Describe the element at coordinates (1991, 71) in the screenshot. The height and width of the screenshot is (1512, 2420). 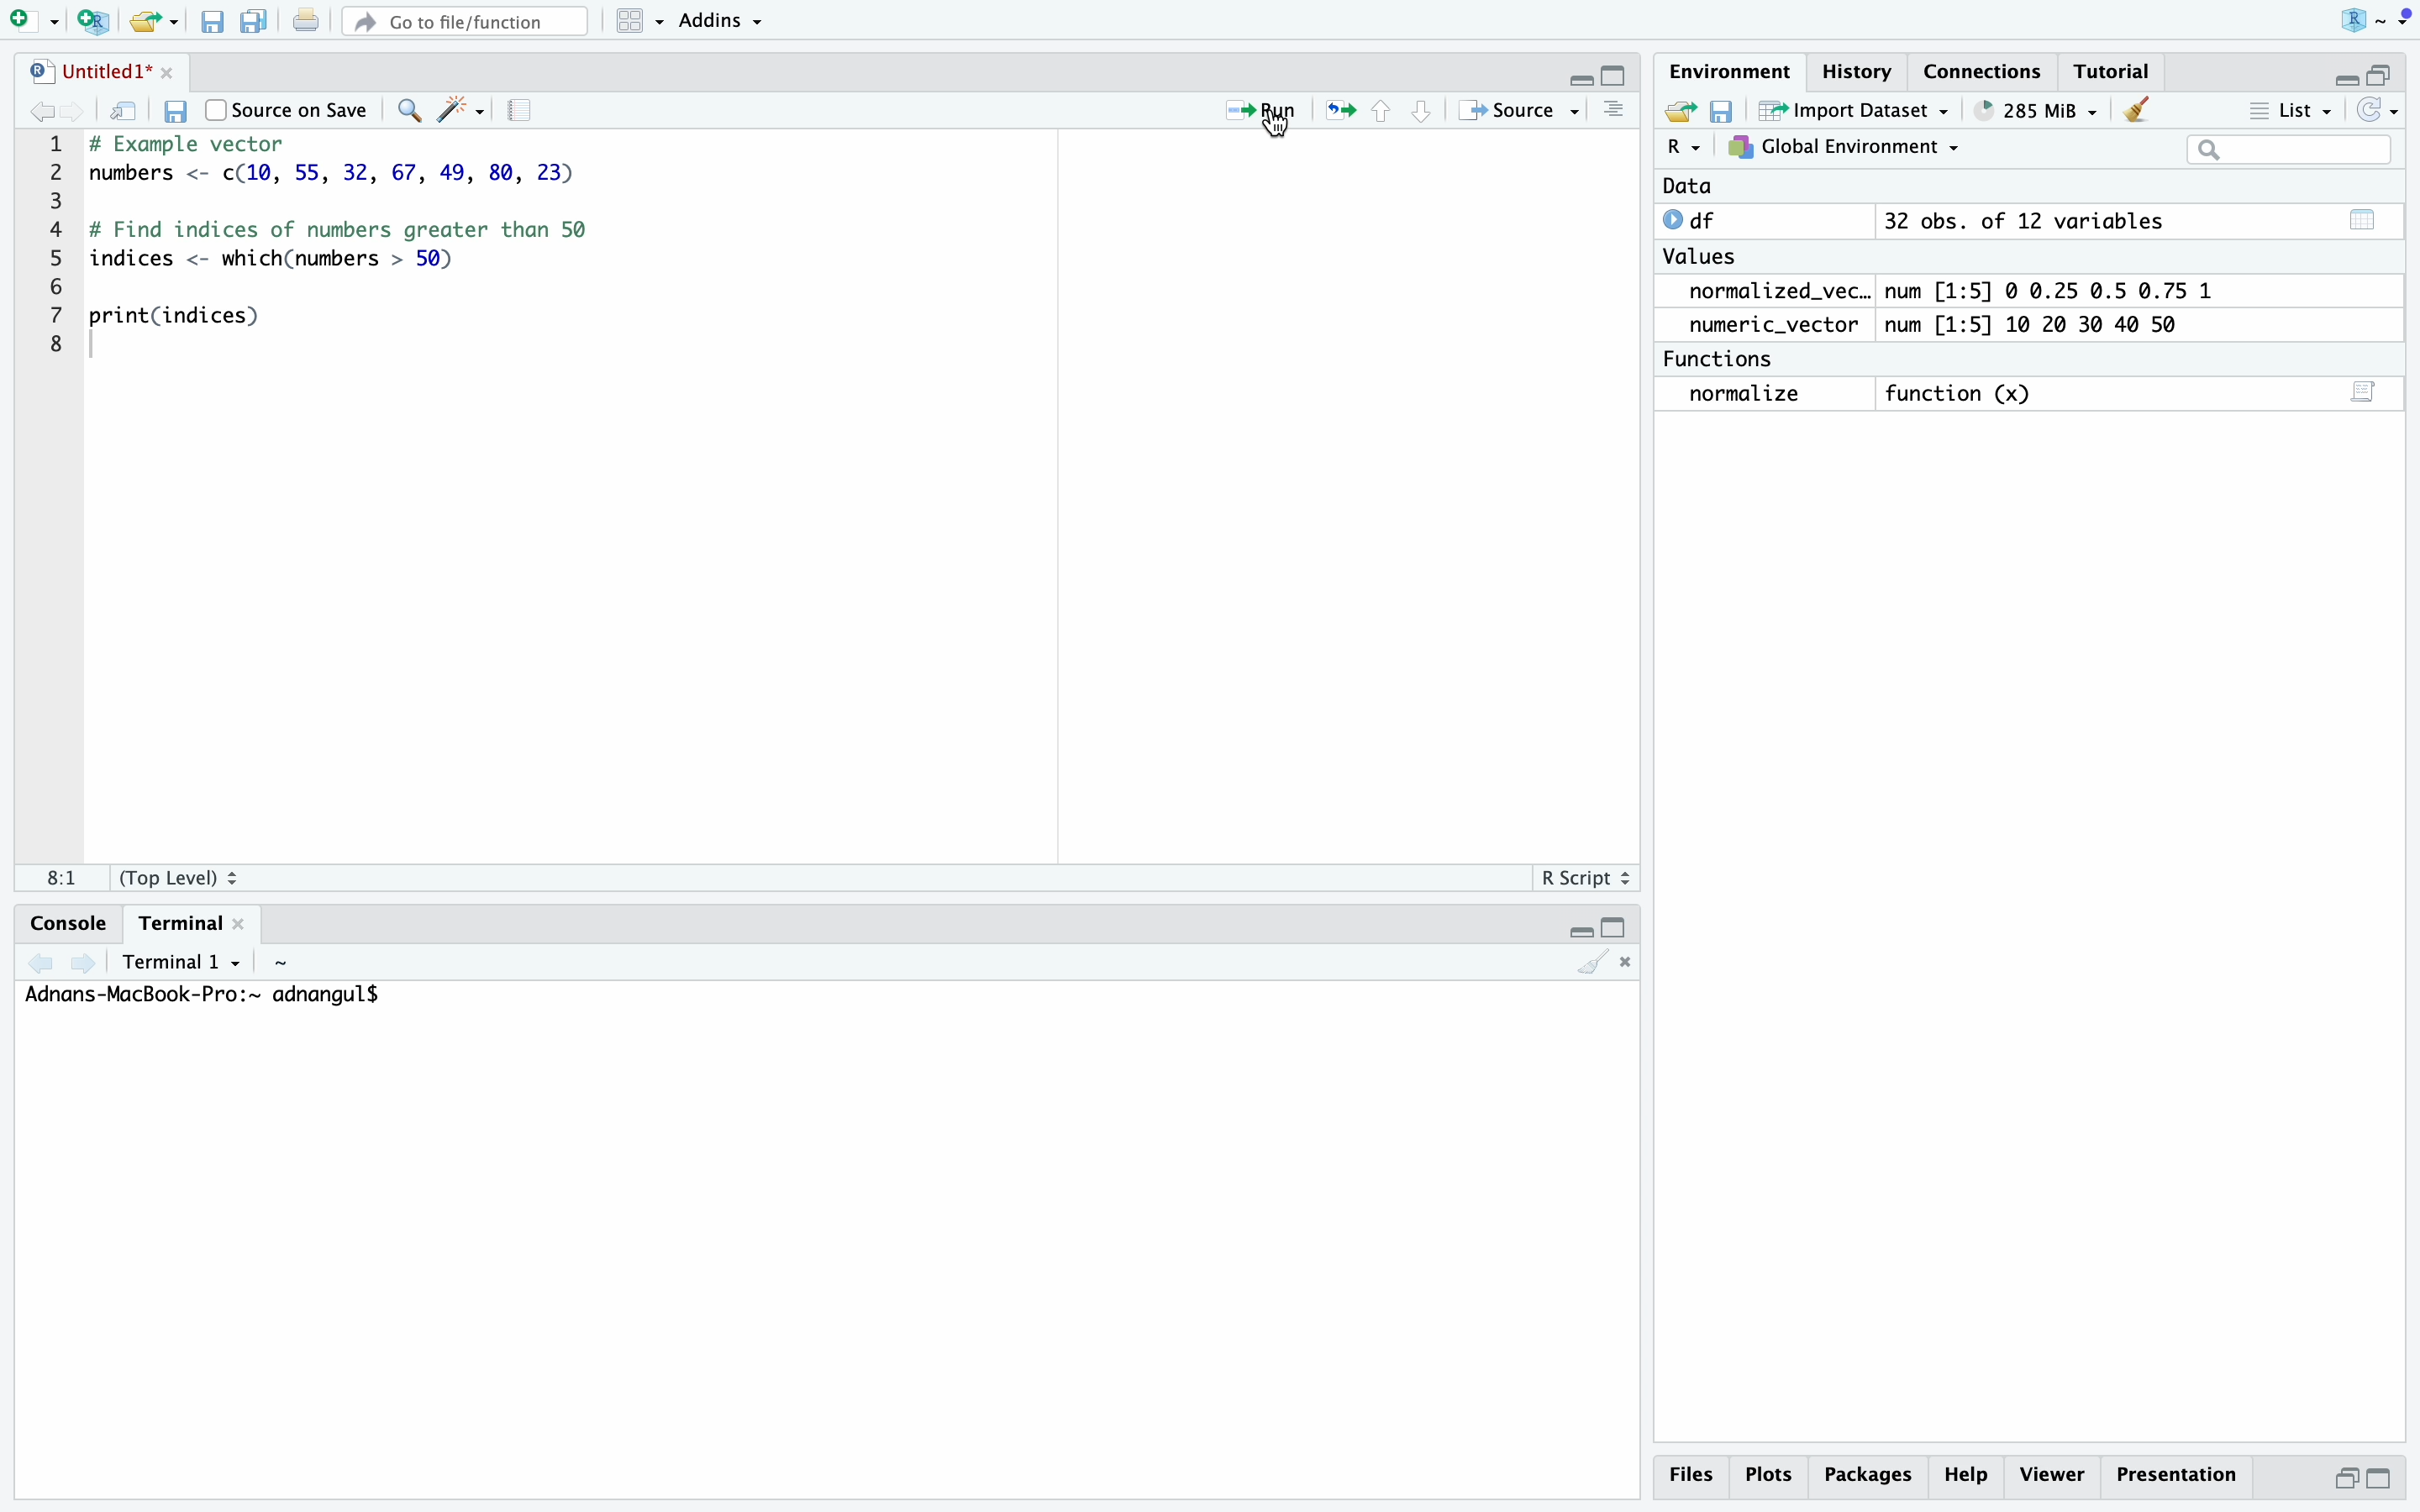
I see `connection` at that location.